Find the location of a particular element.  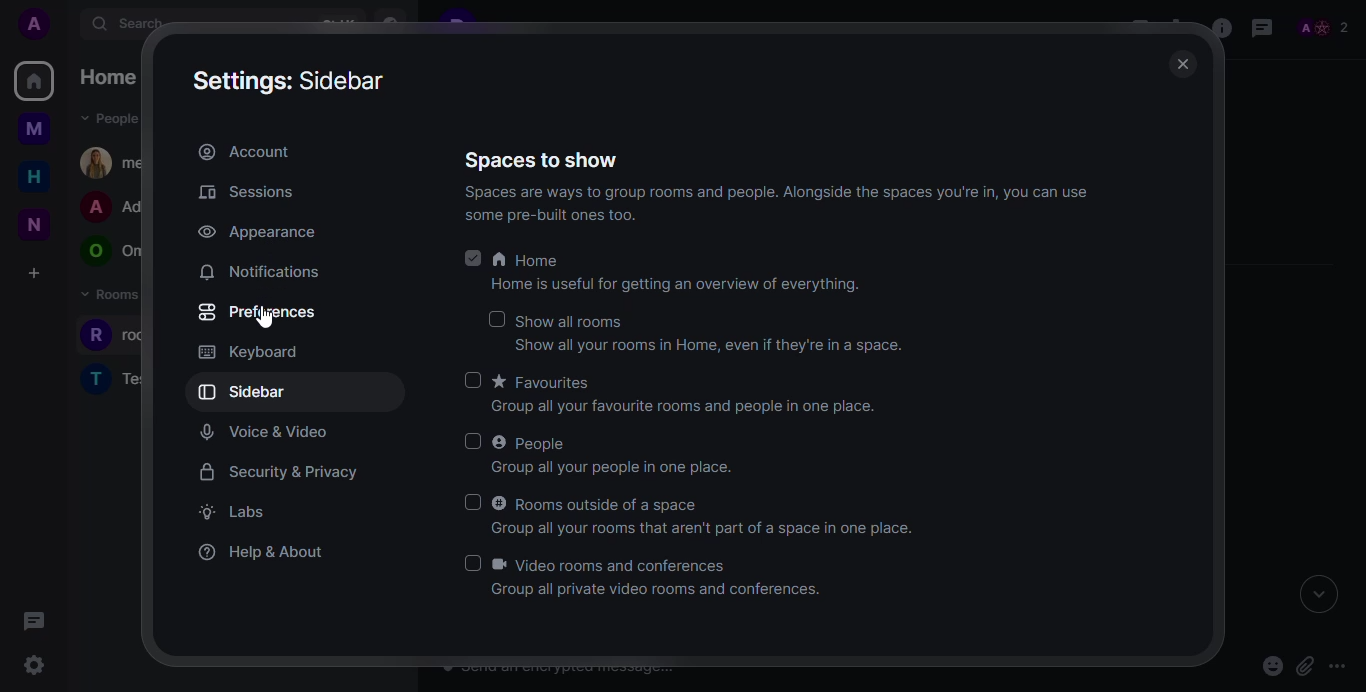

myspace is located at coordinates (33, 131).